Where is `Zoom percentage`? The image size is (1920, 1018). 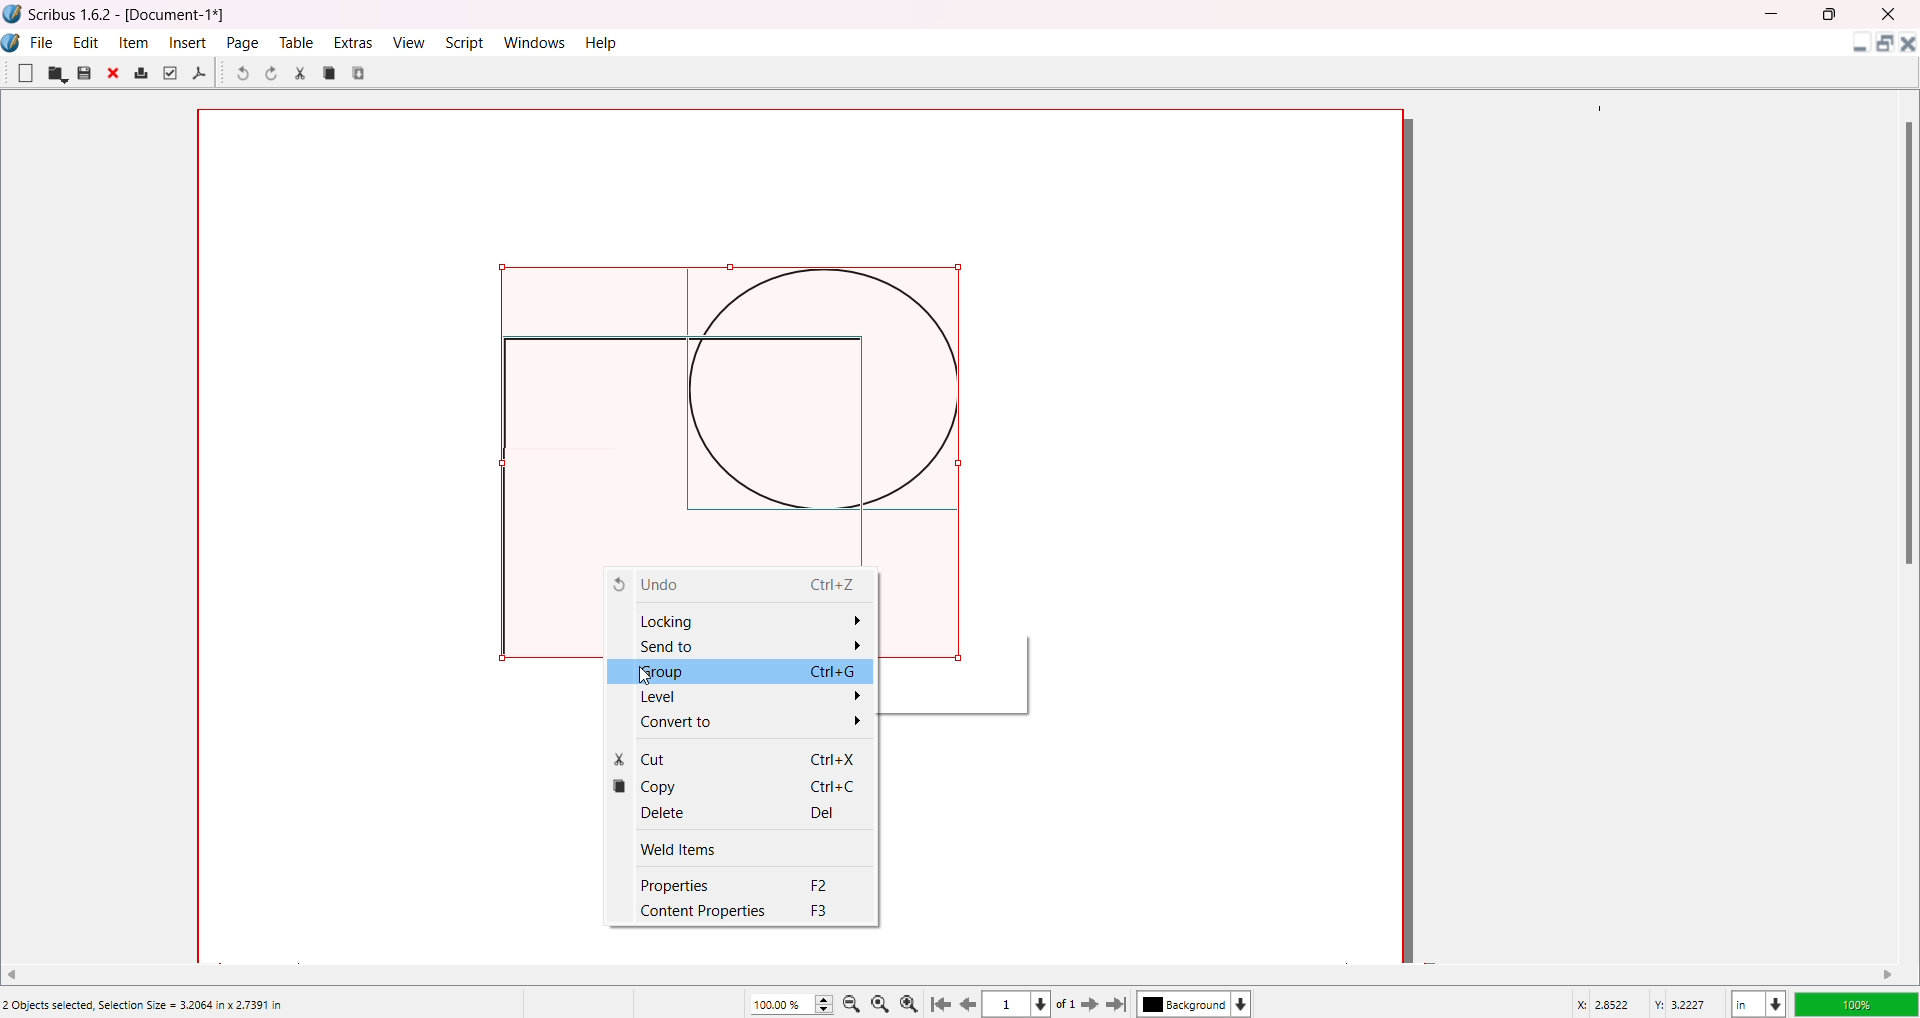
Zoom percentage is located at coordinates (780, 1003).